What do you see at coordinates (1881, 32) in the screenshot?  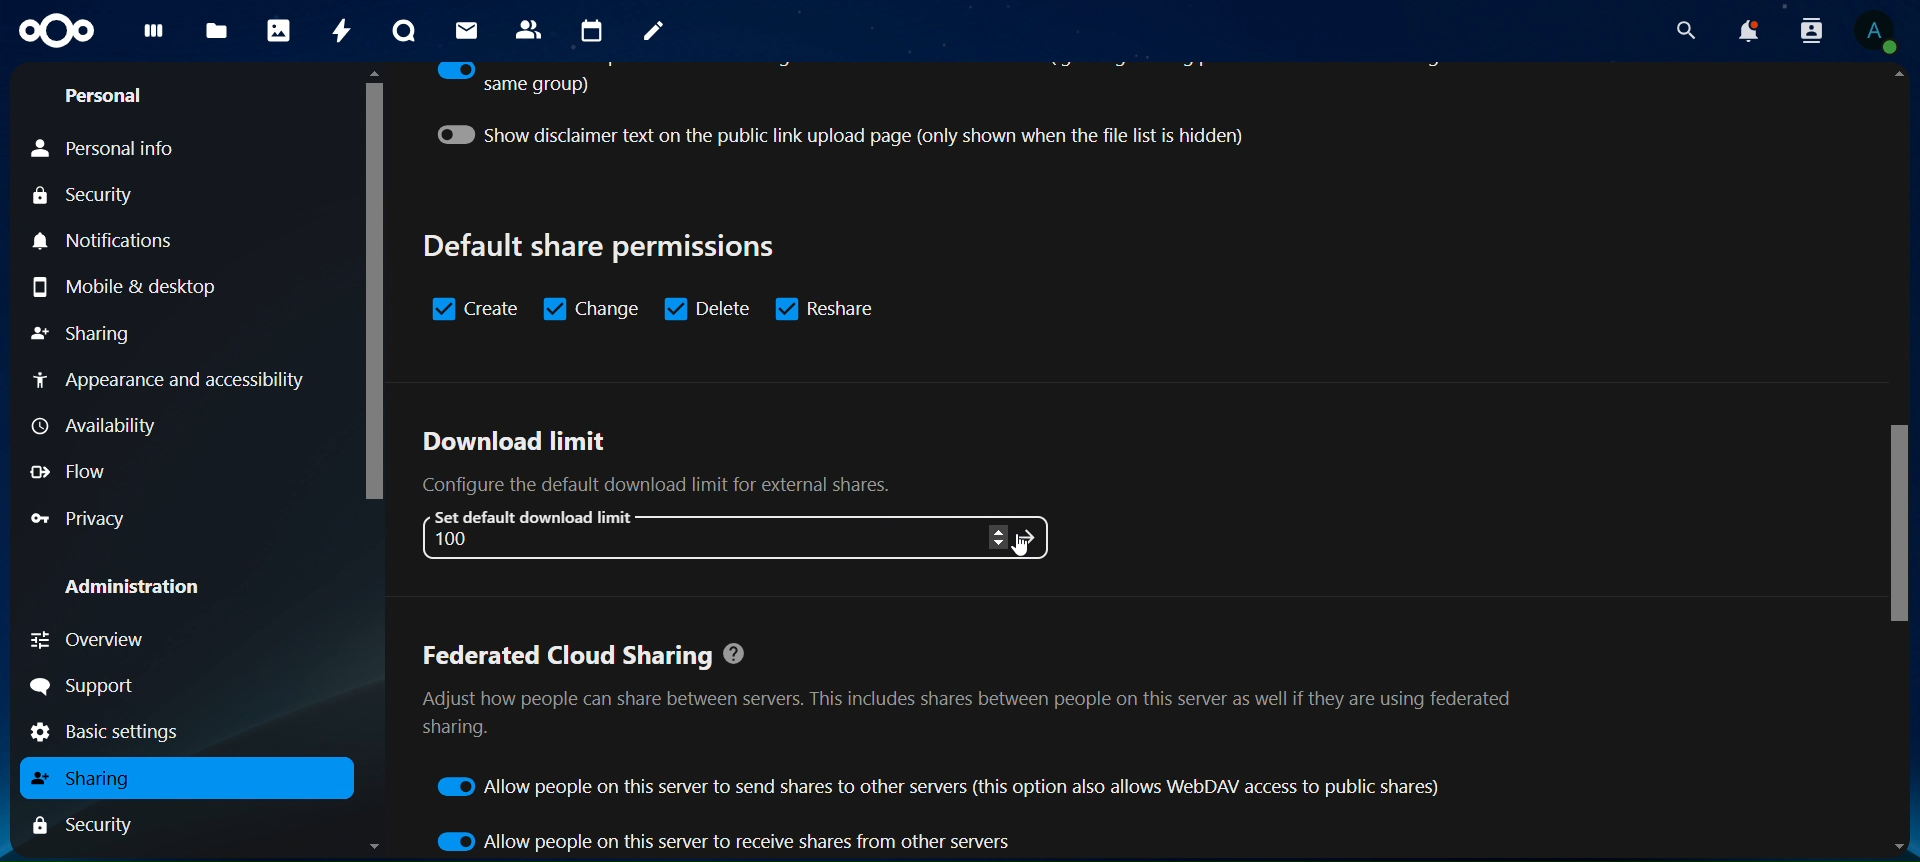 I see `View Profile` at bounding box center [1881, 32].